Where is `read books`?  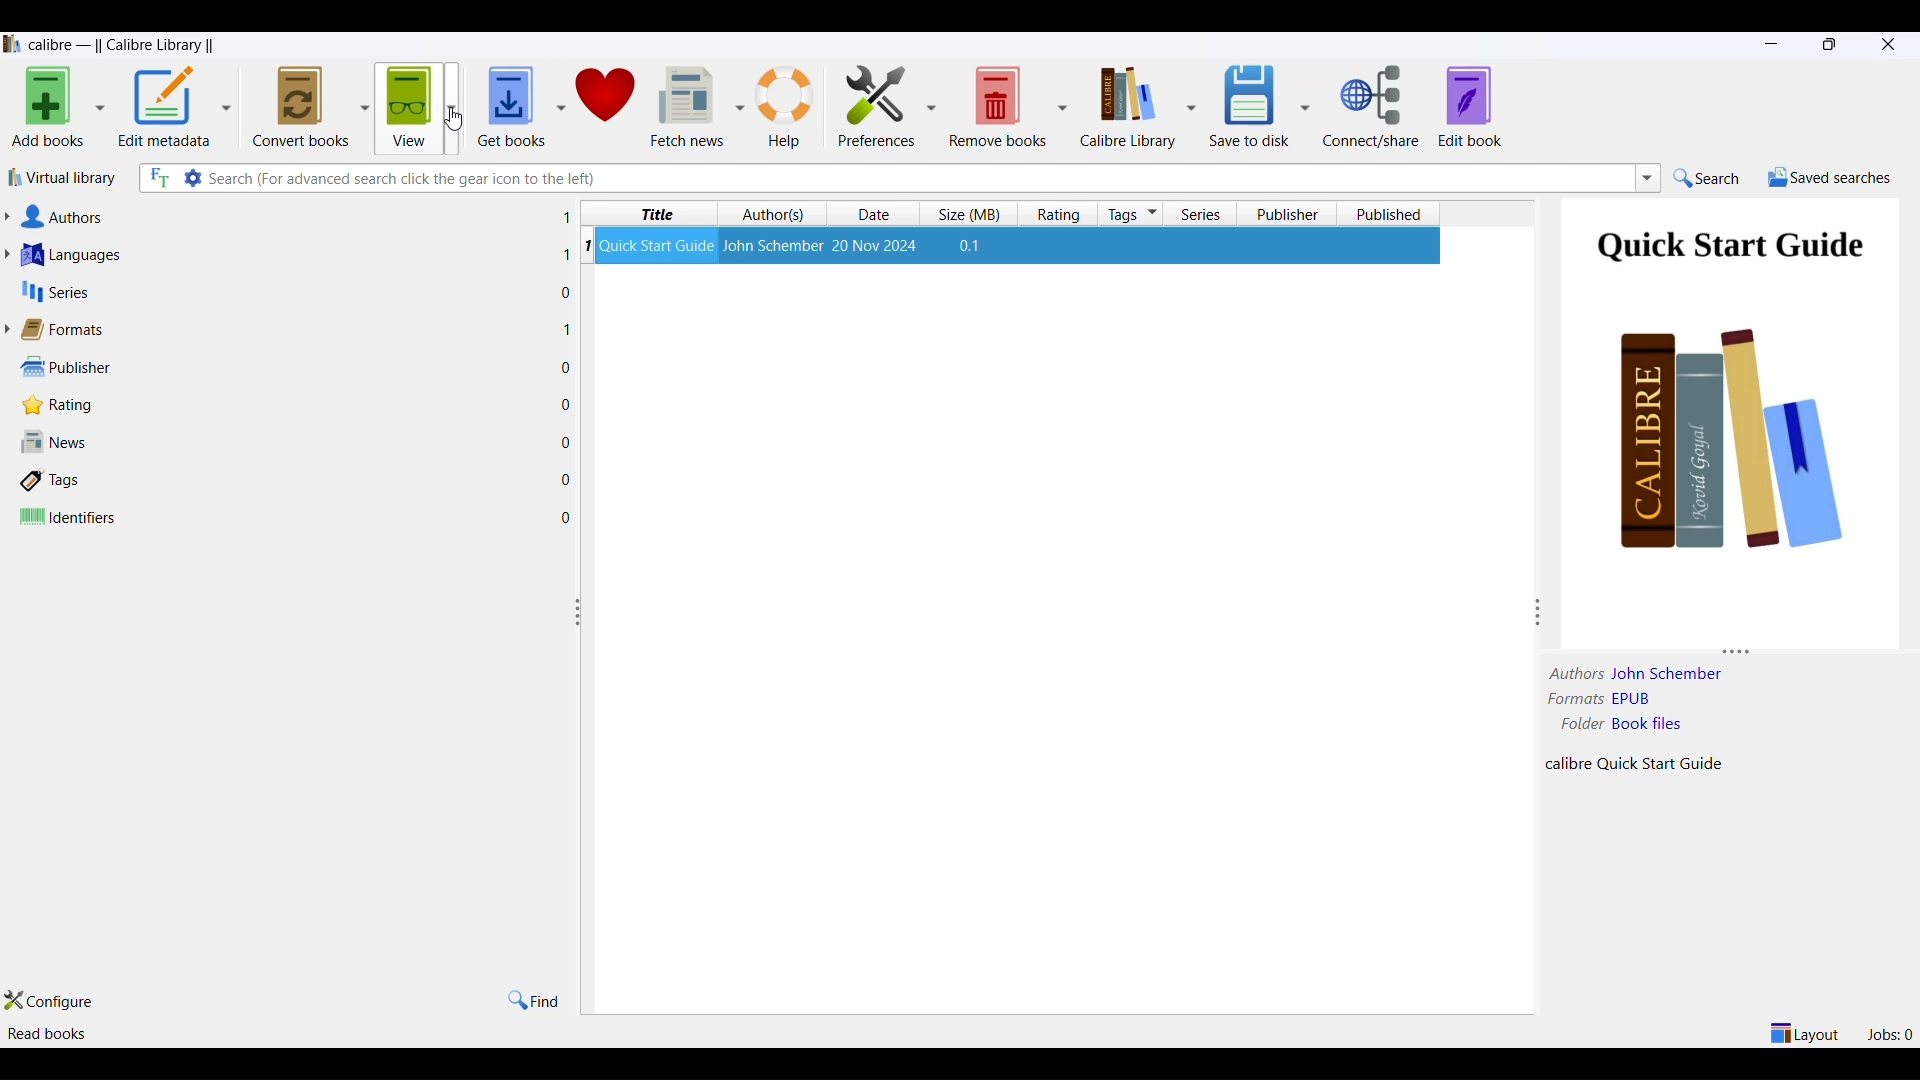
read books is located at coordinates (53, 1031).